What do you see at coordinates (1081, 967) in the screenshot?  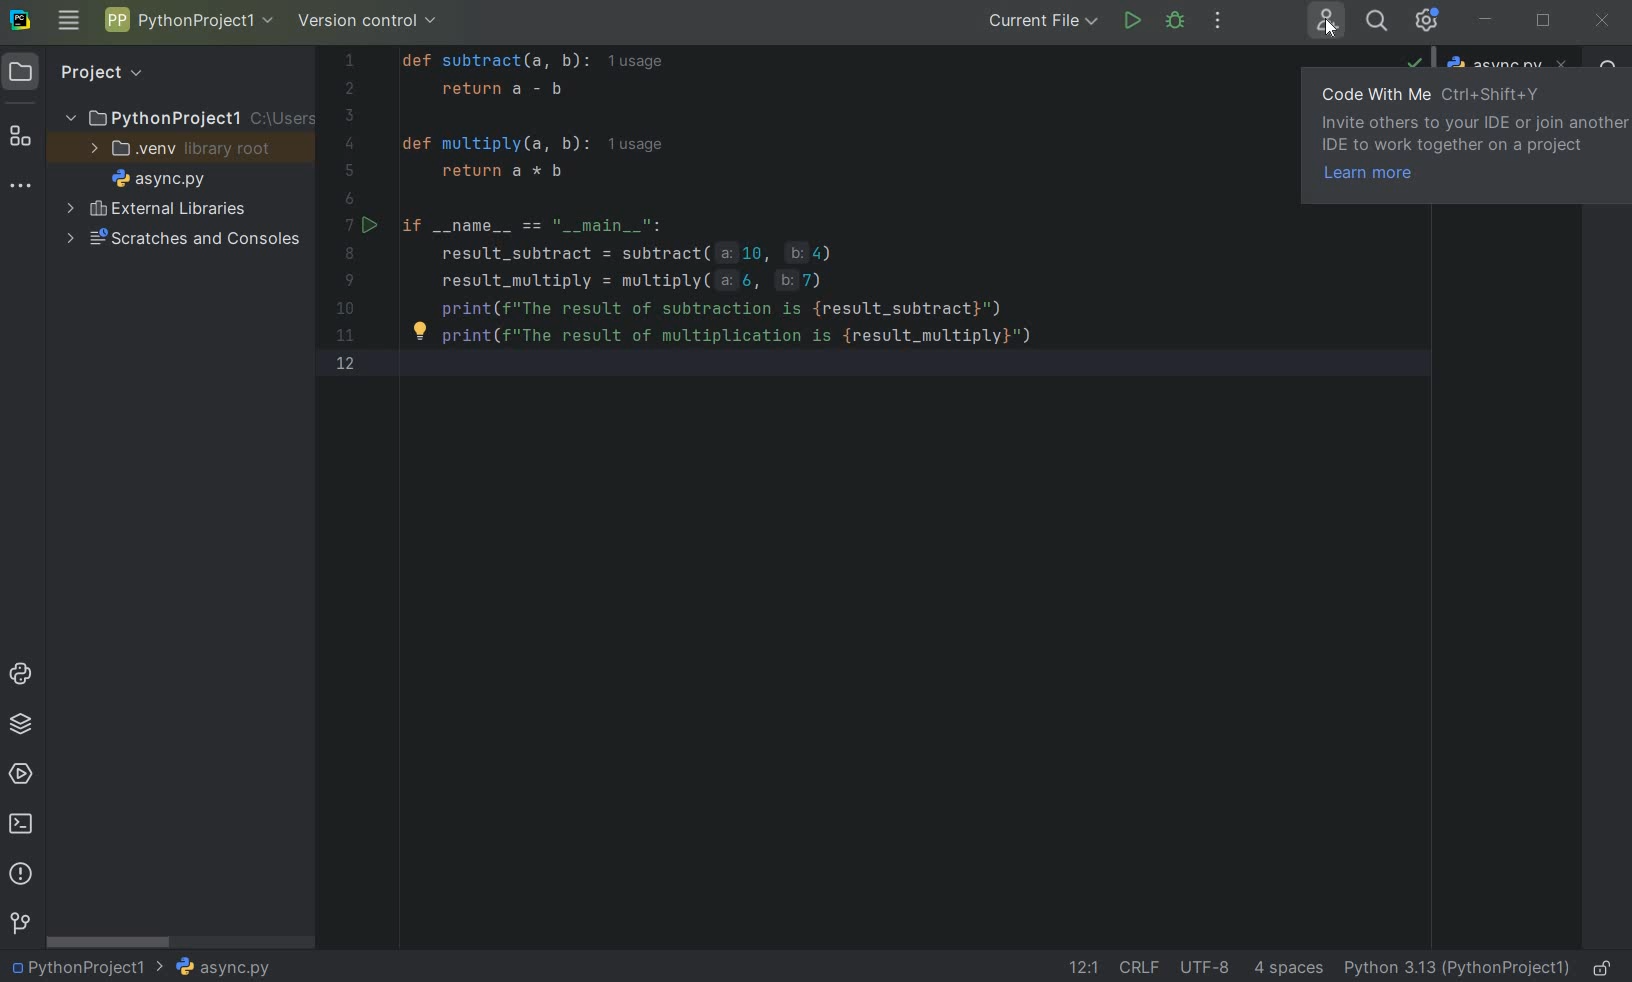 I see `GO TO LINE` at bounding box center [1081, 967].